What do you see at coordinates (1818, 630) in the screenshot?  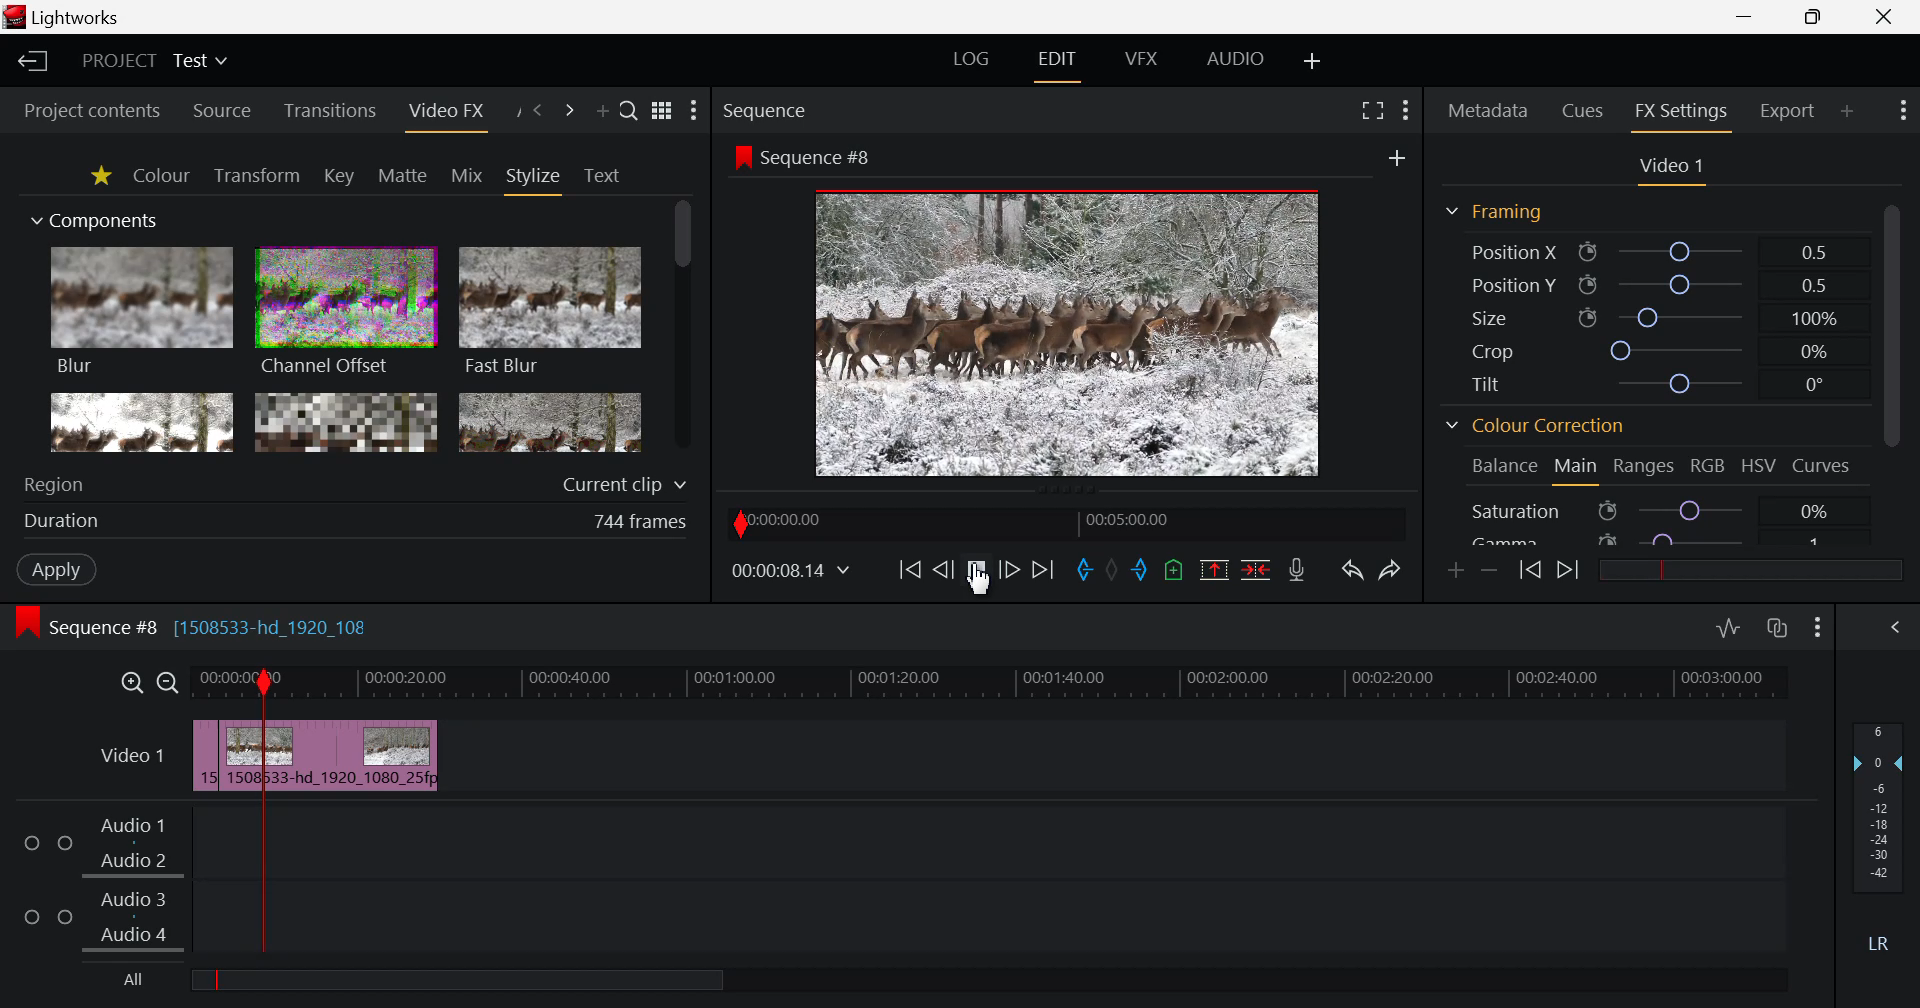 I see `Show Settings` at bounding box center [1818, 630].